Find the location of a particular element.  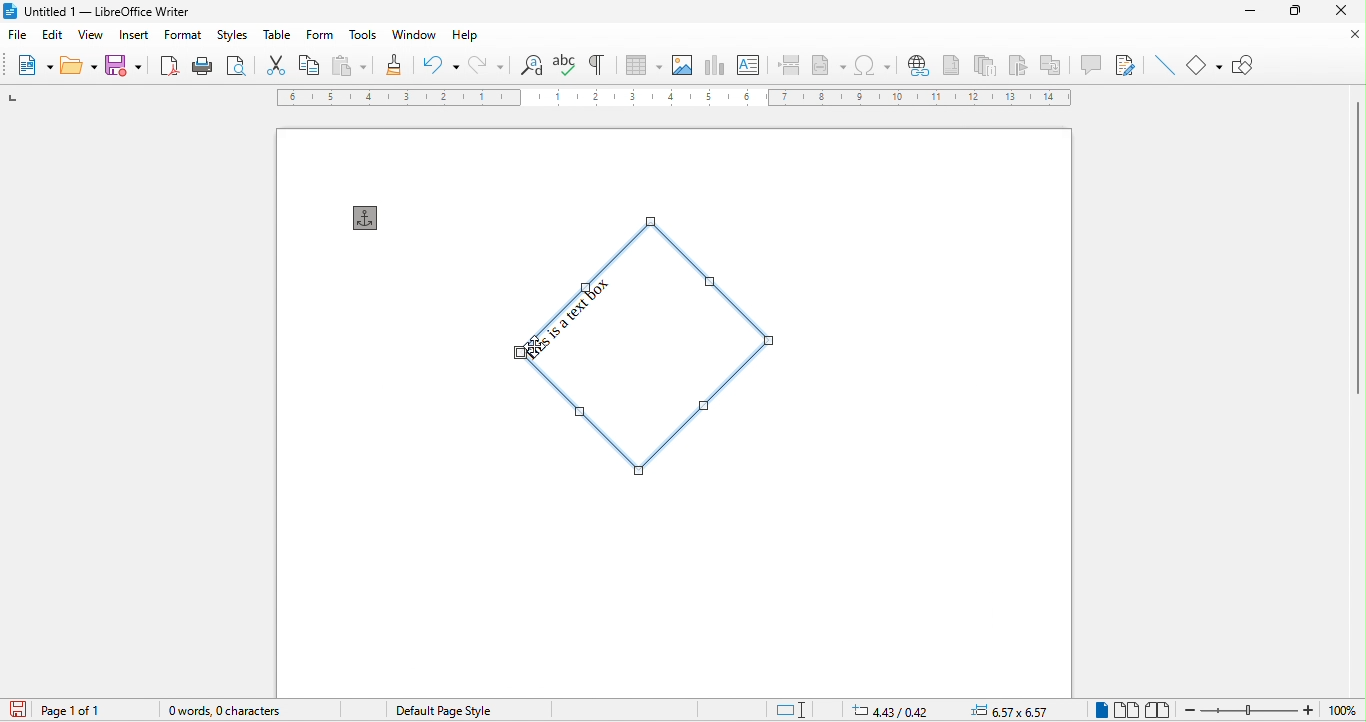

format is located at coordinates (183, 36).